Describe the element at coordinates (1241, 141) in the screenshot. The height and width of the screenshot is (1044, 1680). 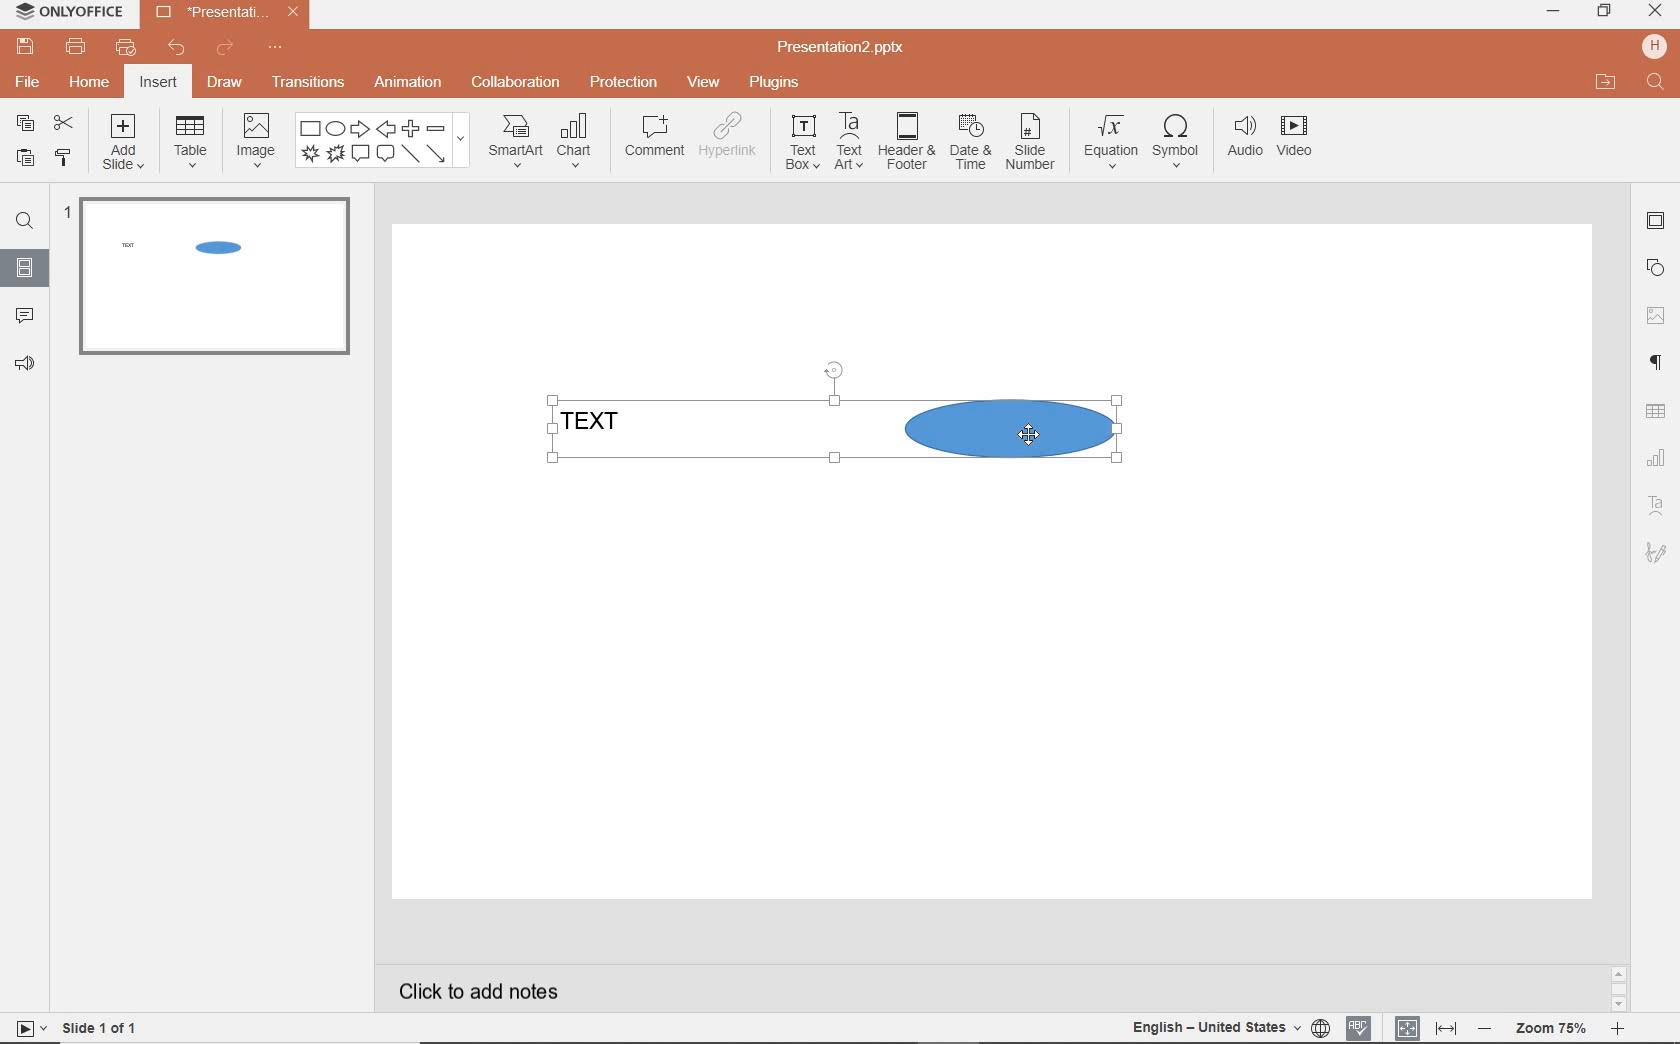
I see `audio` at that location.